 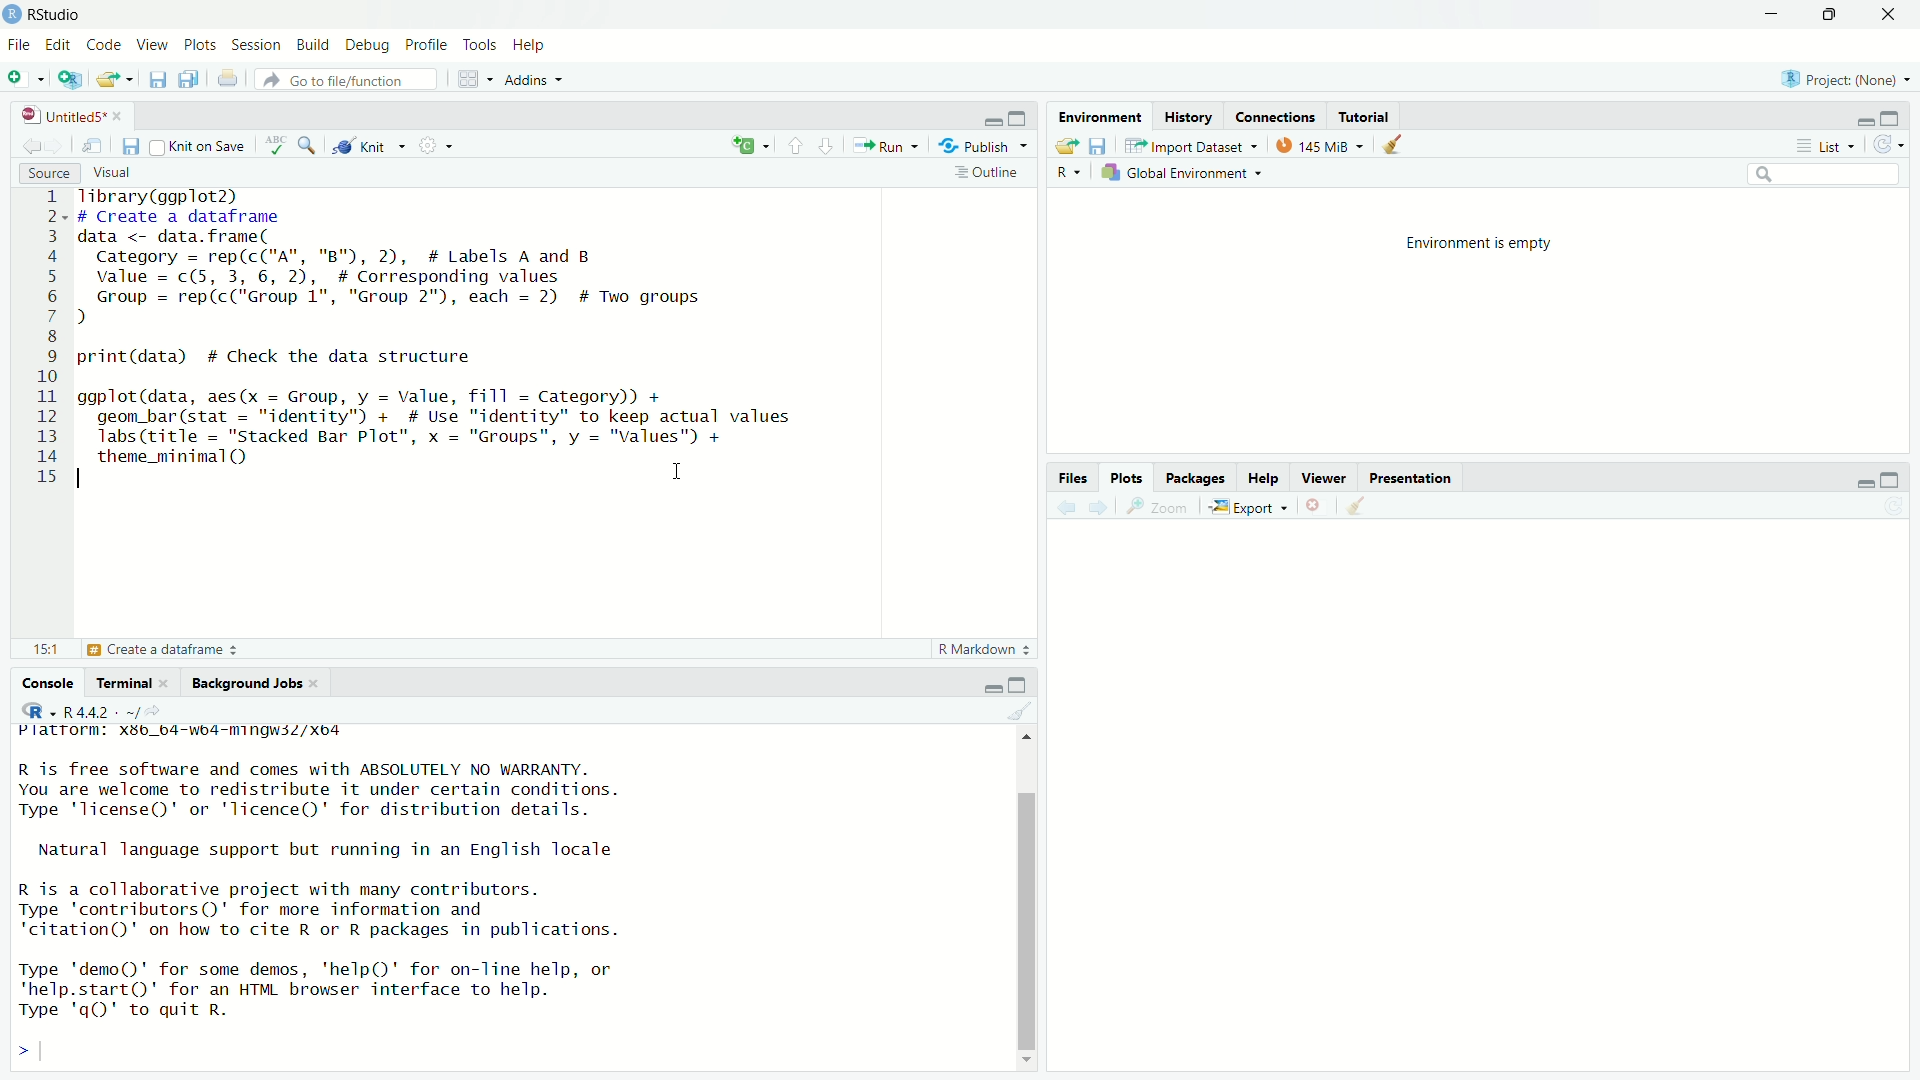 What do you see at coordinates (49, 339) in the screenshot?
I see `1 2 3 4 5 6 7 8 9 10 11 12 13 14 15` at bounding box center [49, 339].